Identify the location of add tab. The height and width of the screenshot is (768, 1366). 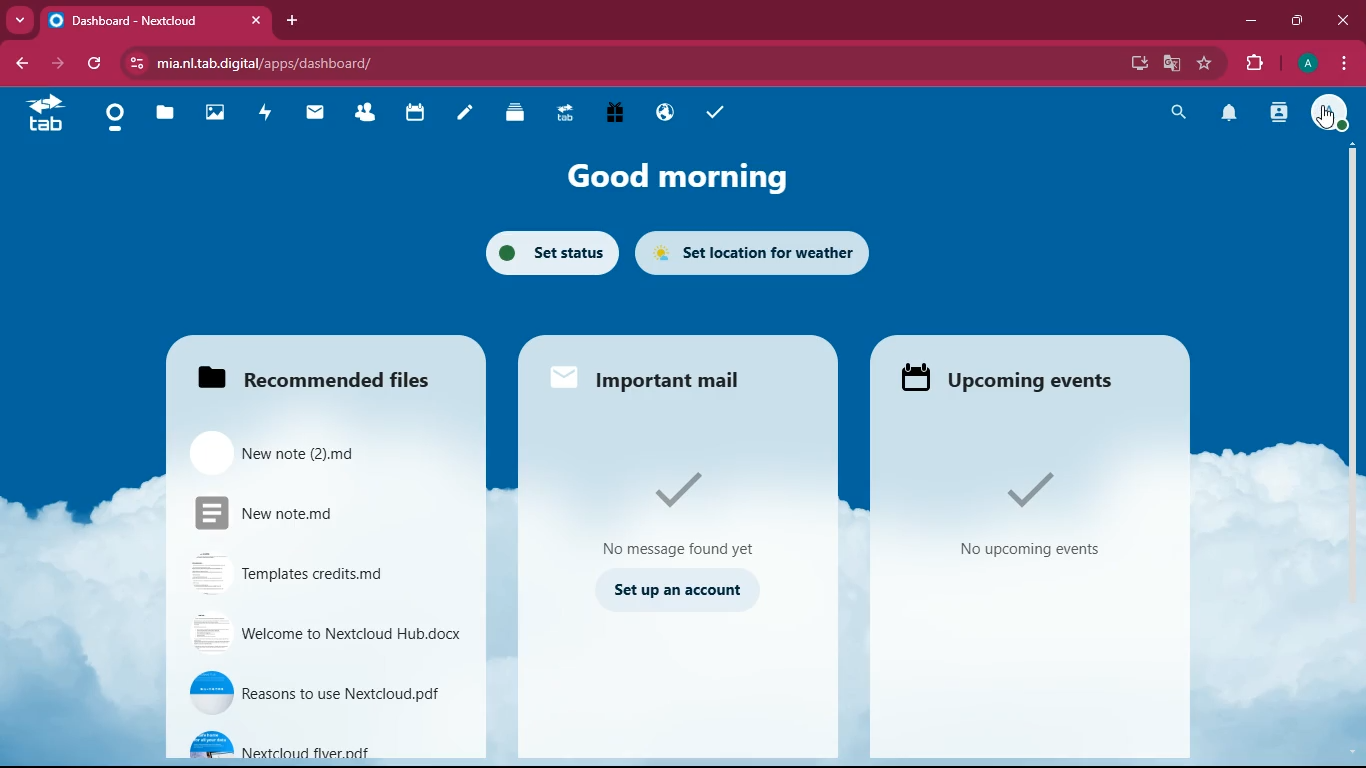
(291, 20).